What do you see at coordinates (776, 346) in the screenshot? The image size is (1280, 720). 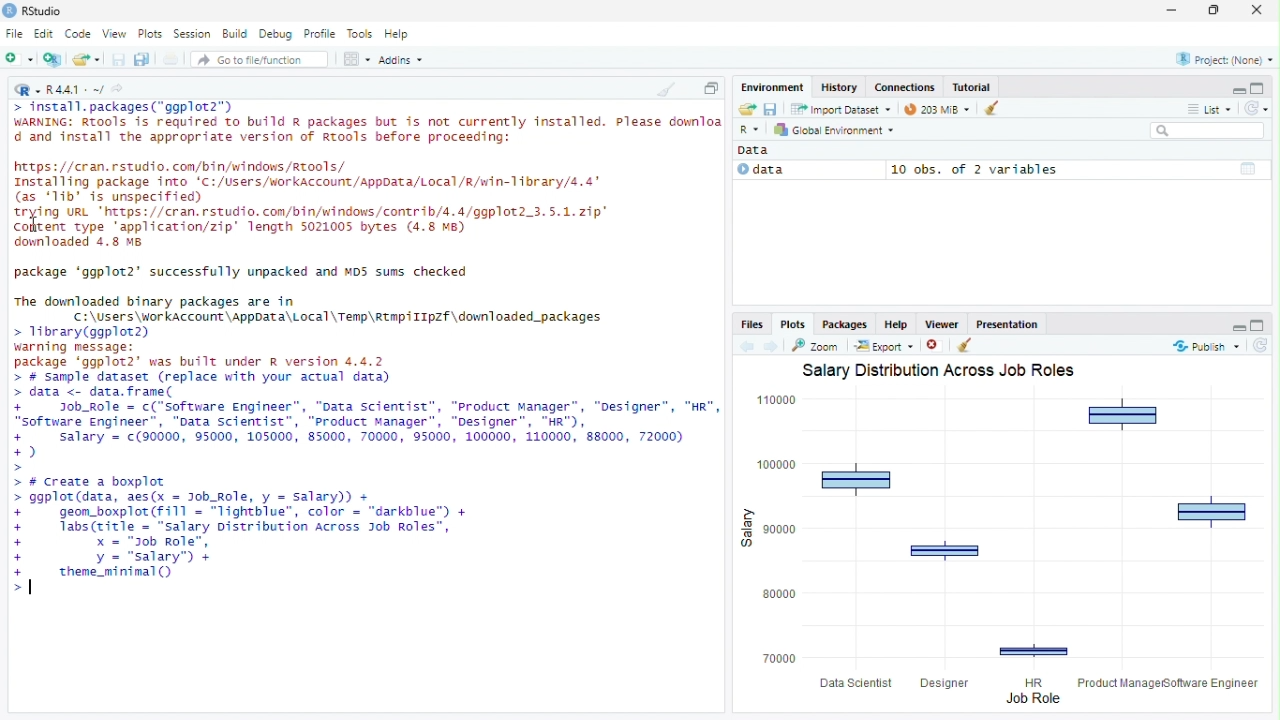 I see `Next plot` at bounding box center [776, 346].